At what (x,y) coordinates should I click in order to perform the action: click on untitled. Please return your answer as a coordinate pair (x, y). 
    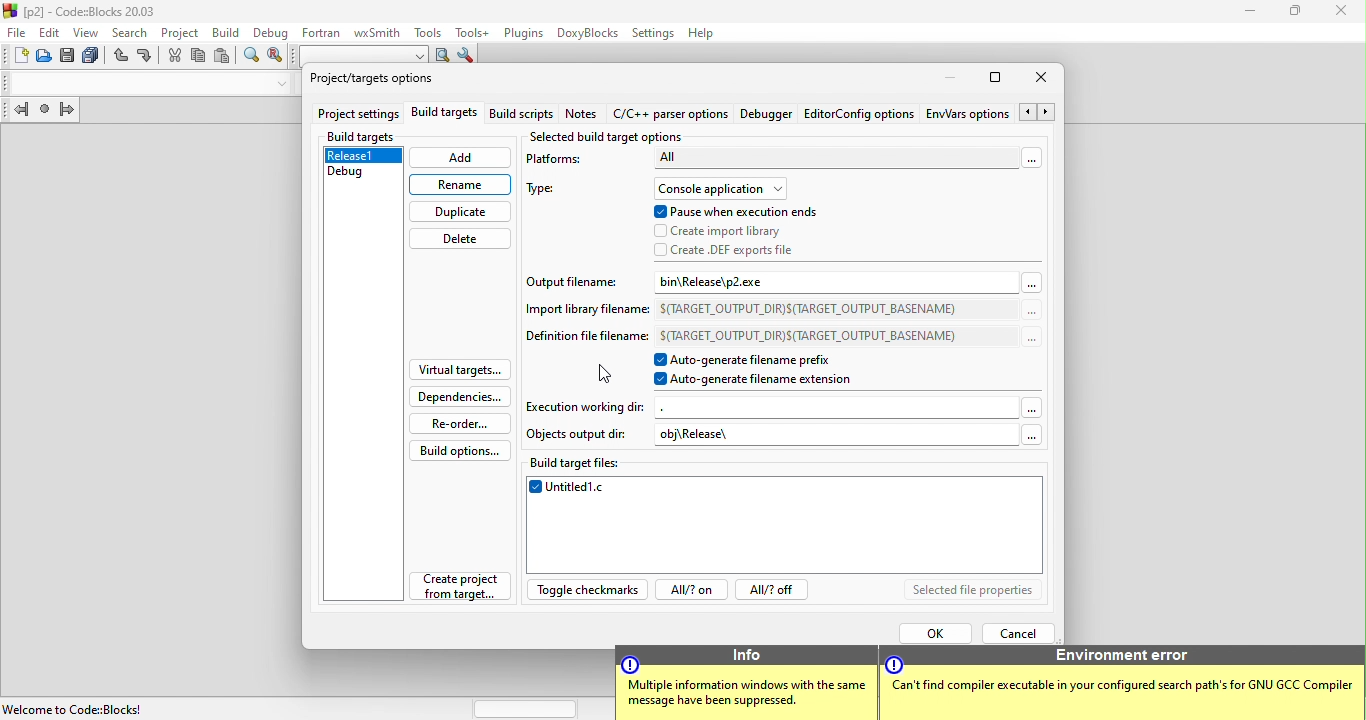
    Looking at the image, I should click on (787, 527).